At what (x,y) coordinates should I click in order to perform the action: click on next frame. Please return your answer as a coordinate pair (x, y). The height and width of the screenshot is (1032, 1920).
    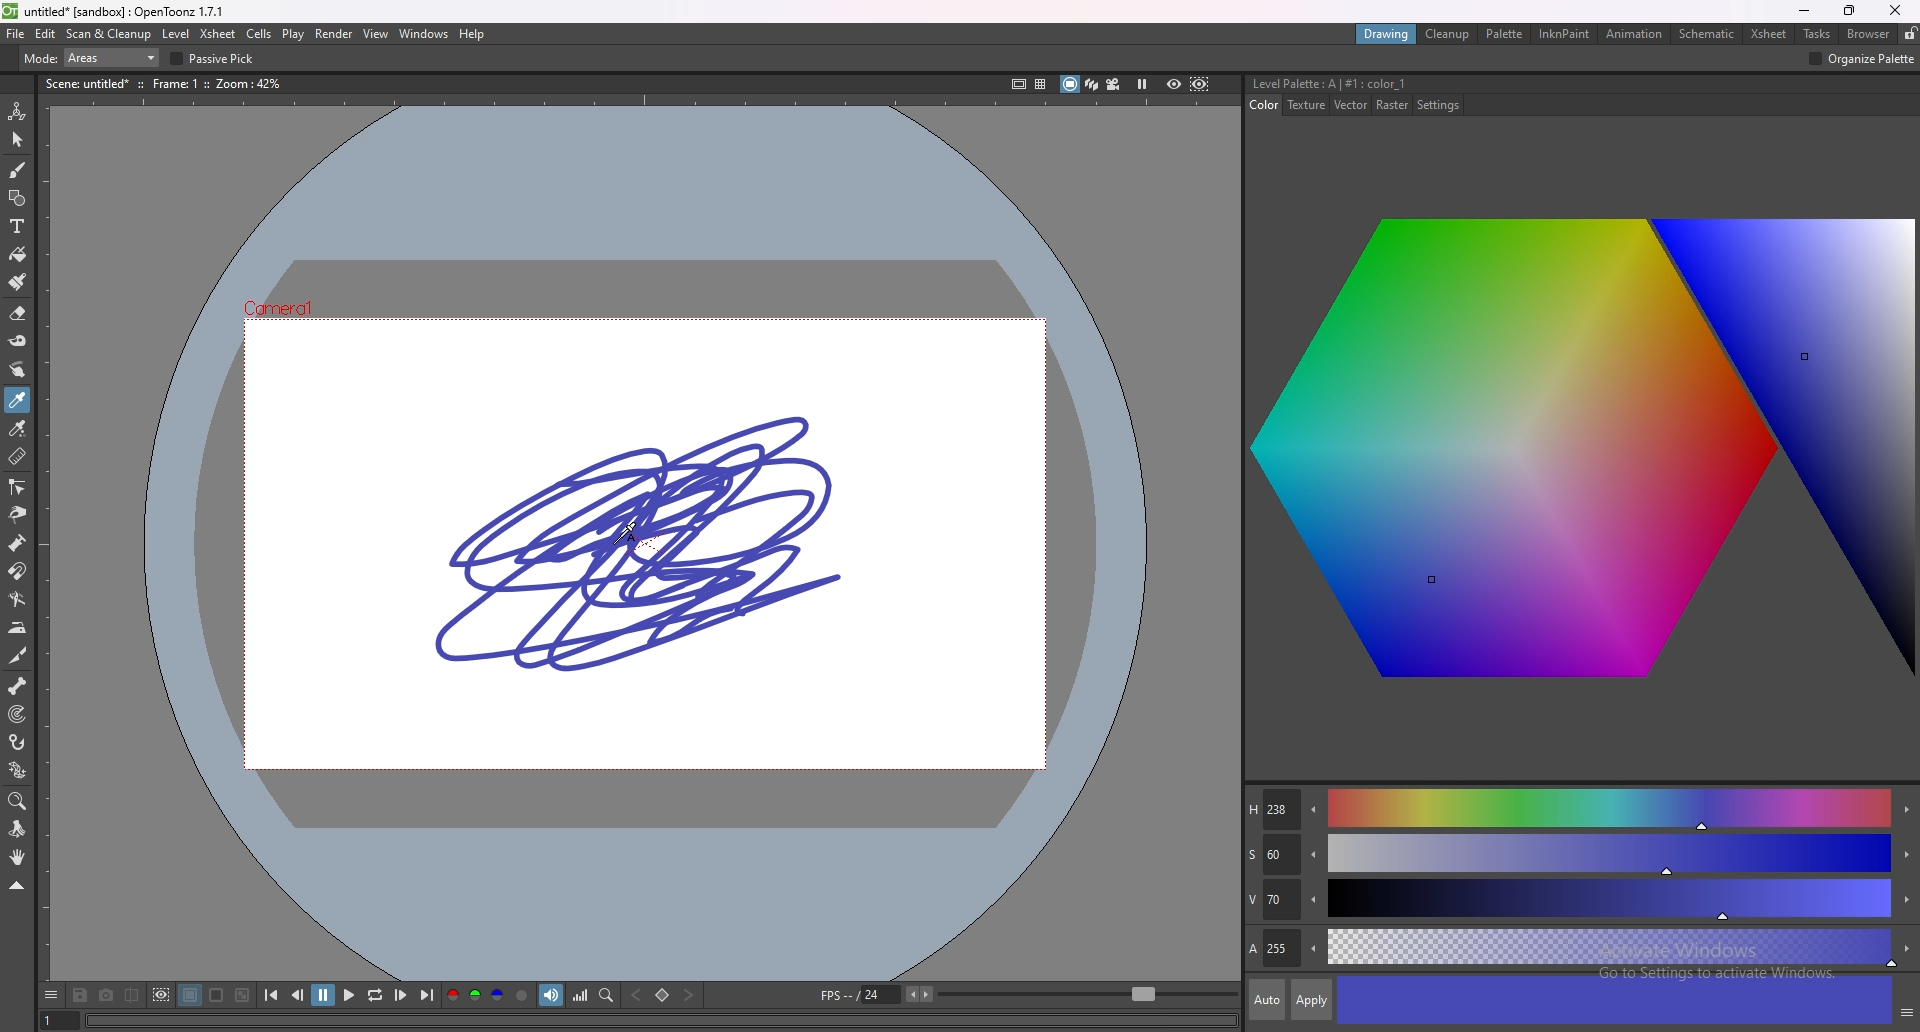
    Looking at the image, I should click on (400, 994).